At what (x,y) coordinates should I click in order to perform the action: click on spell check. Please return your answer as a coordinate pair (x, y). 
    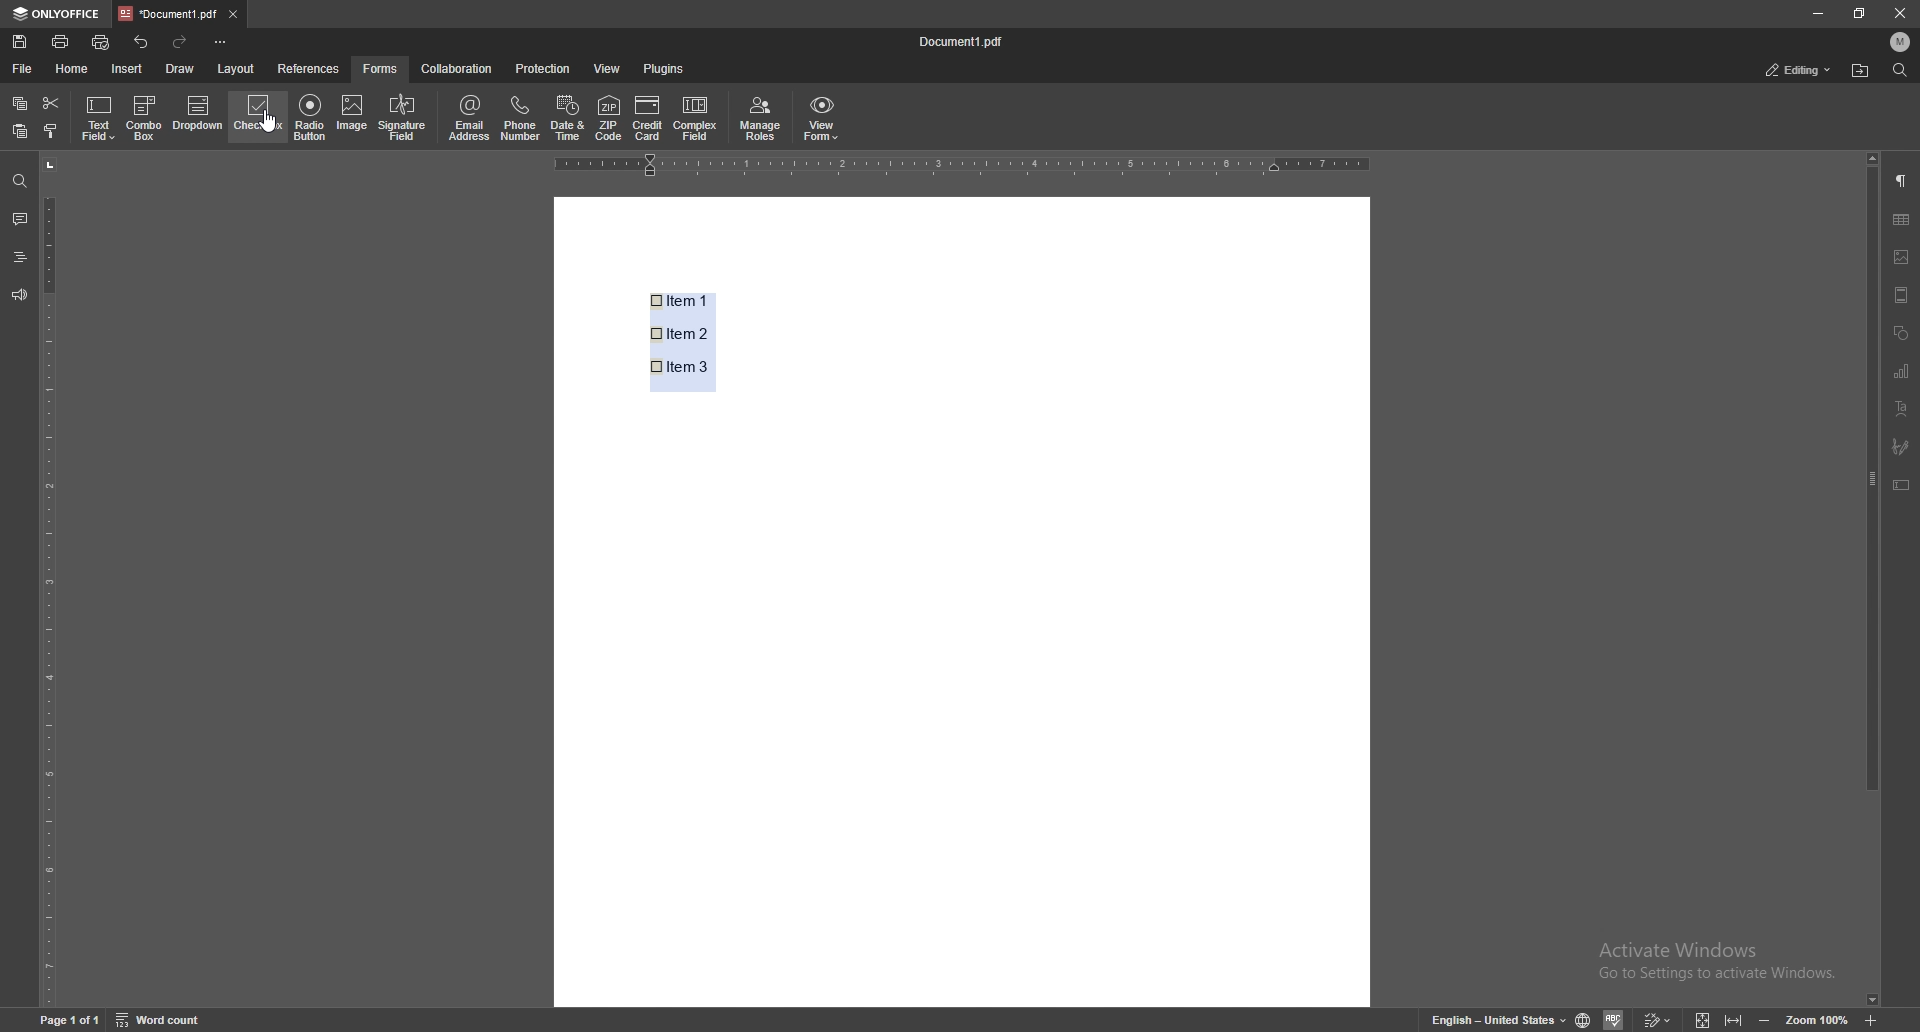
    Looking at the image, I should click on (1613, 1019).